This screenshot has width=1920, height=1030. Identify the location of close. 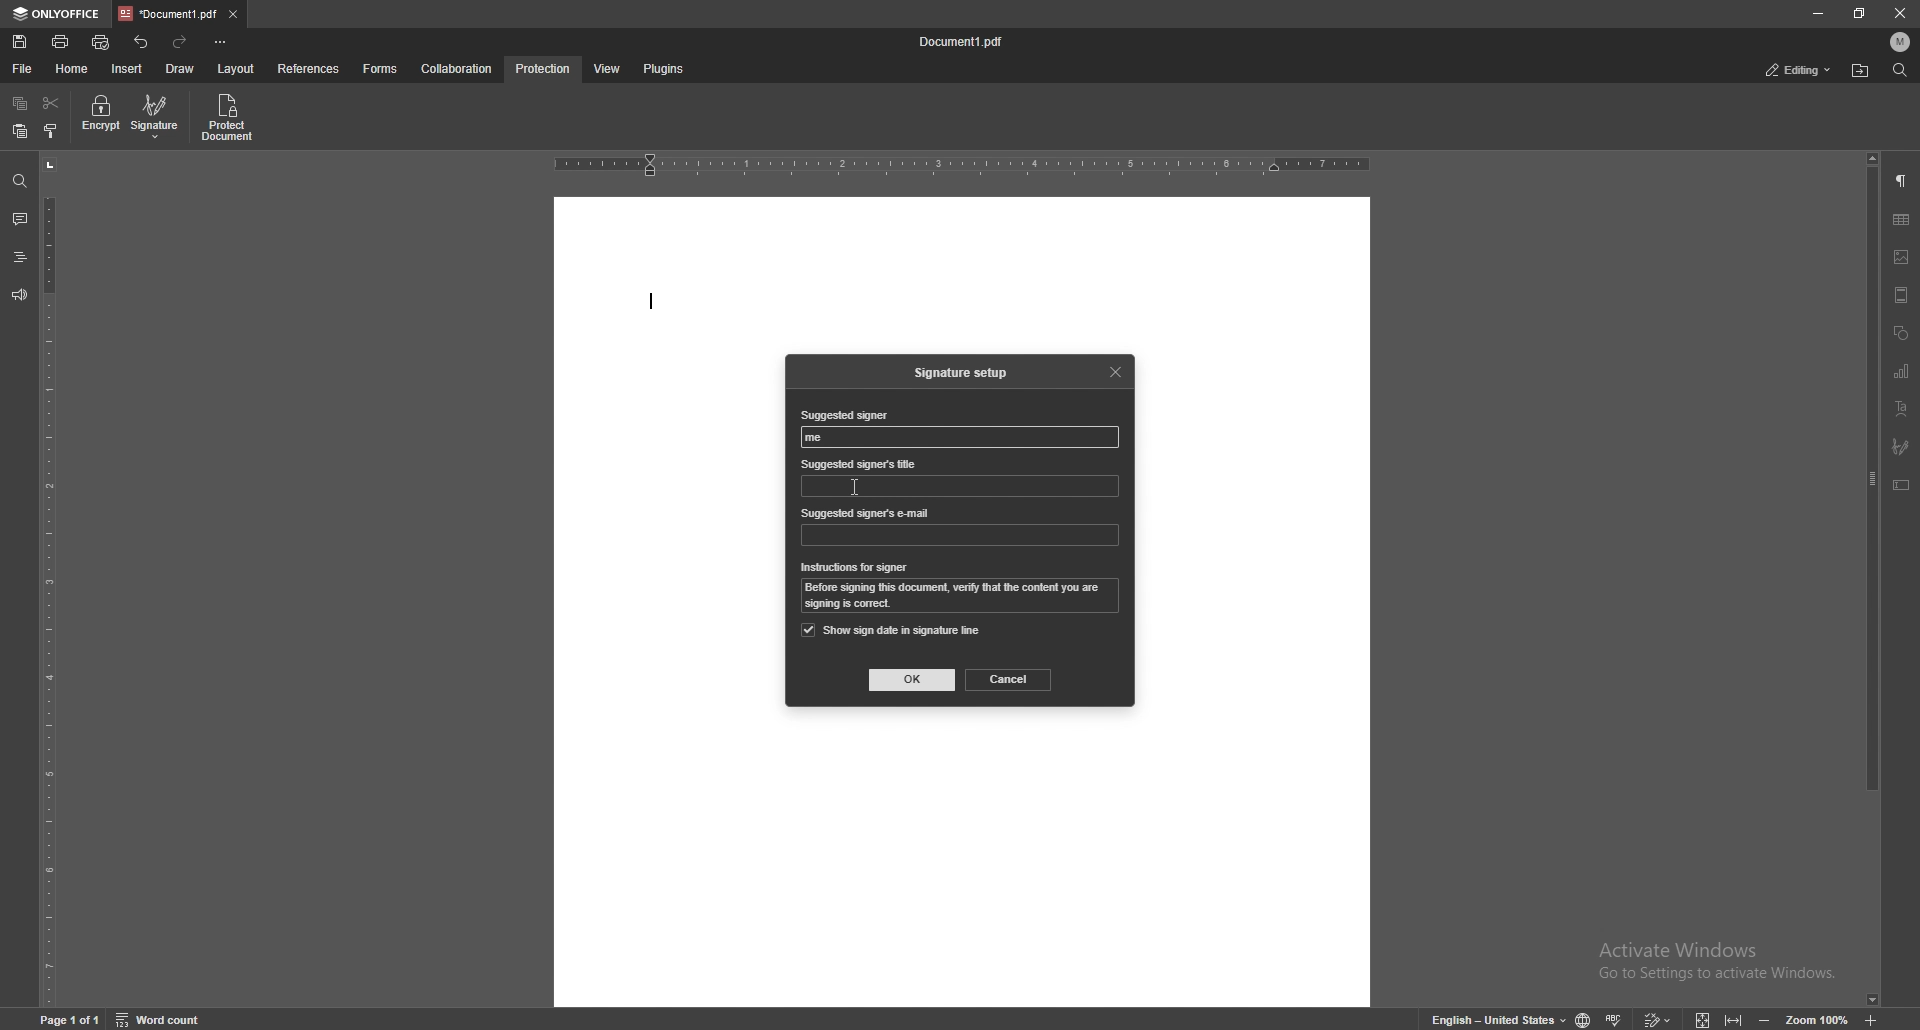
(1118, 370).